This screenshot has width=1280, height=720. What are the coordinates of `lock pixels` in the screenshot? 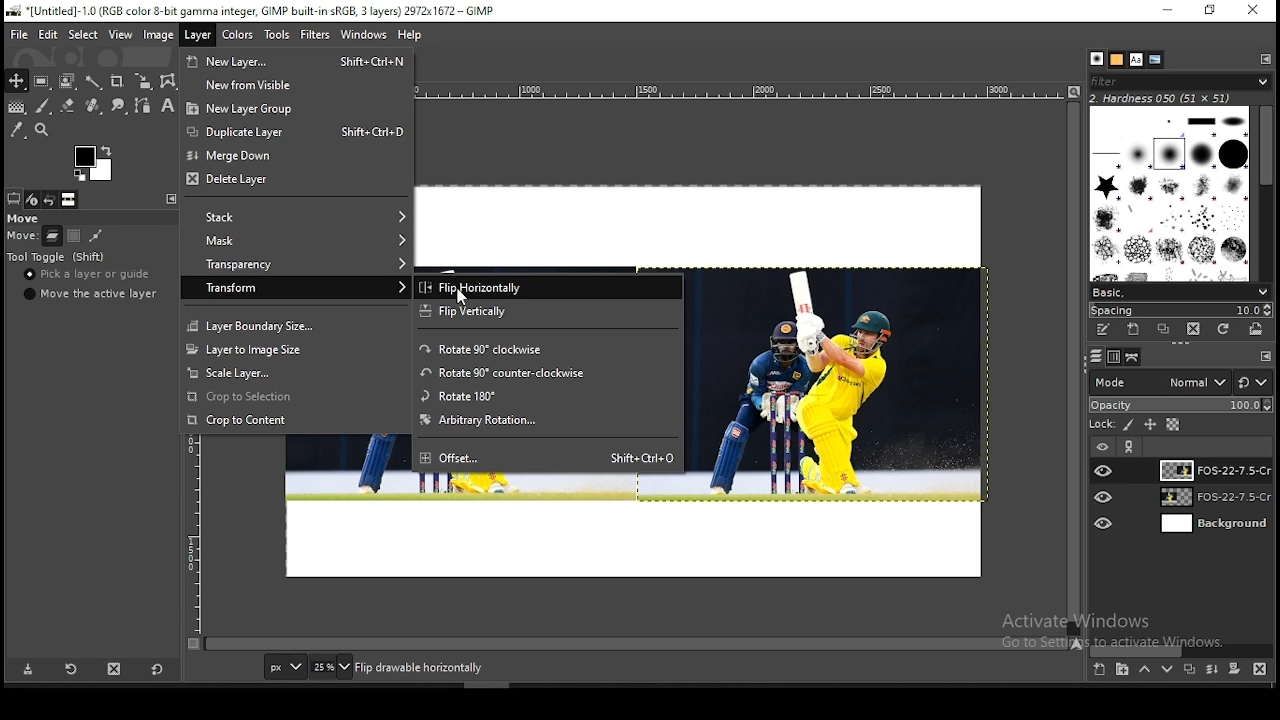 It's located at (1130, 427).